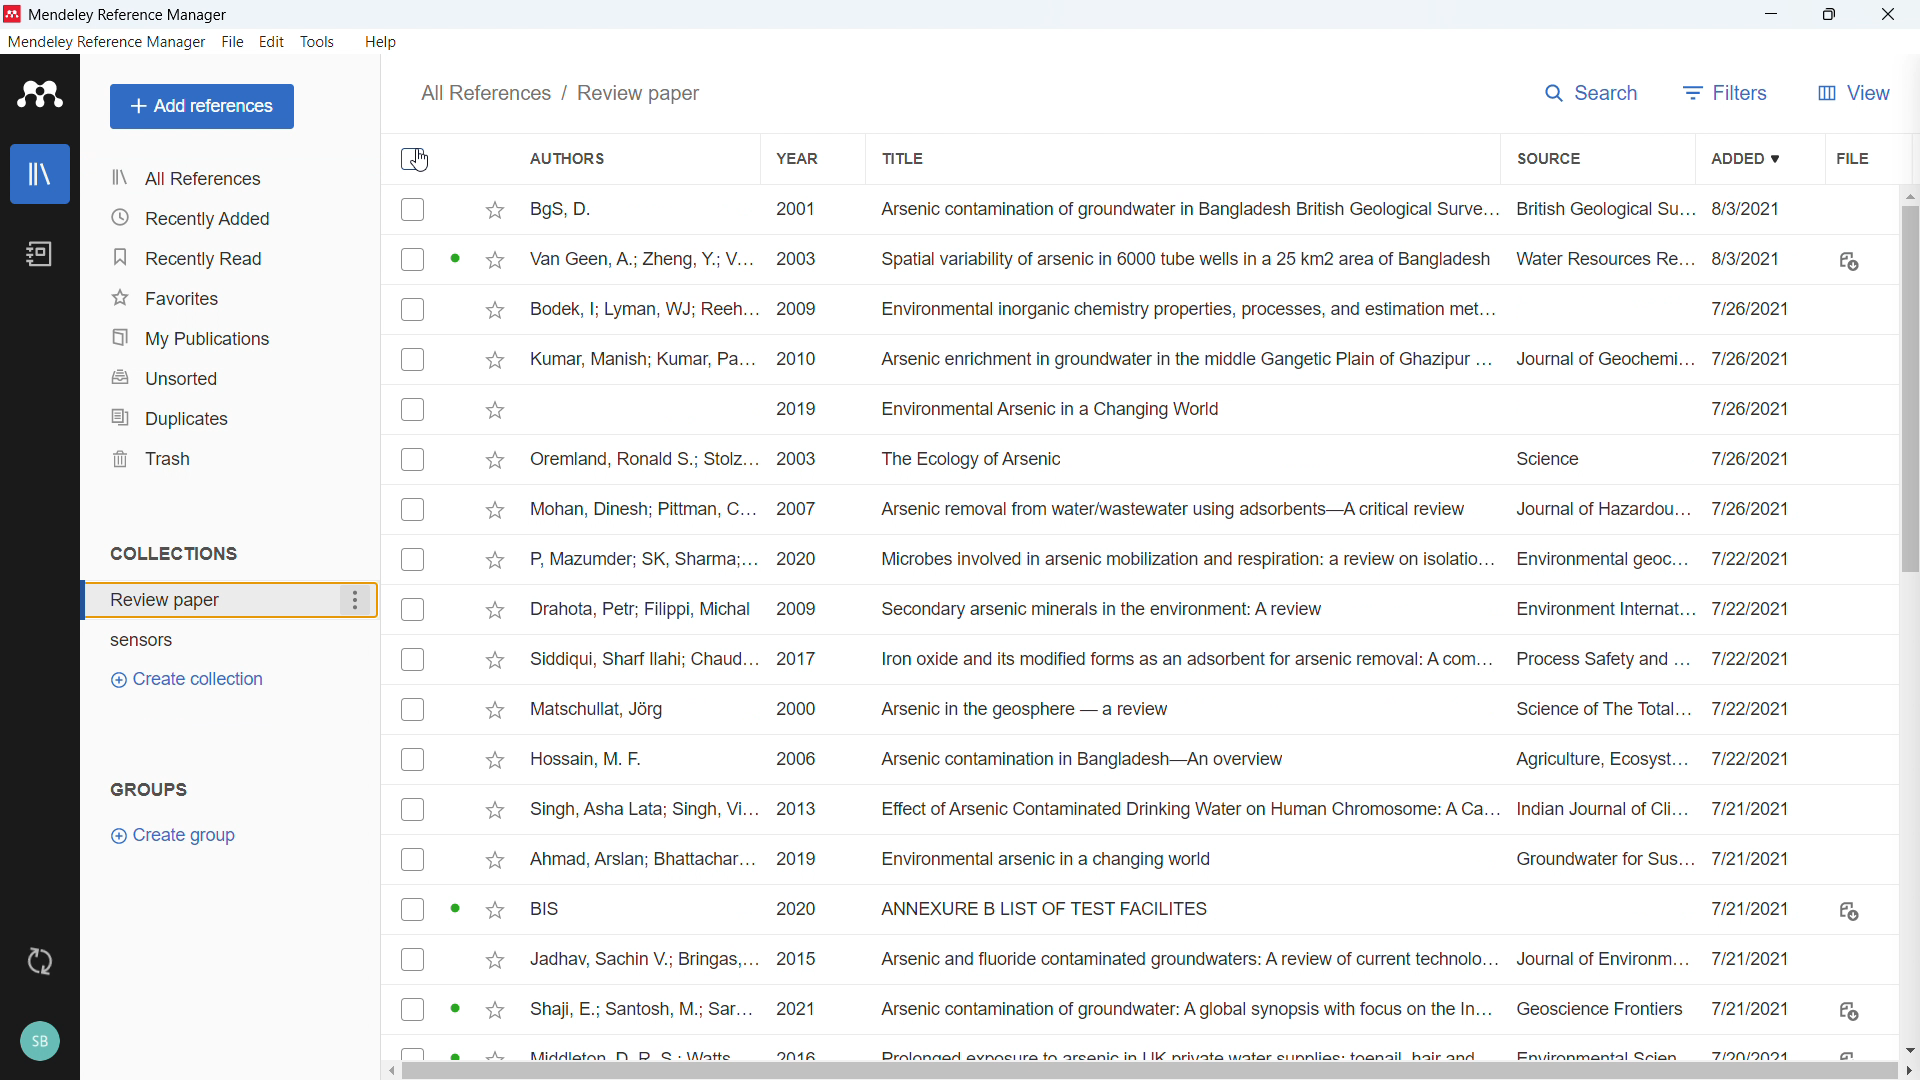 Image resolution: width=1920 pixels, height=1080 pixels. I want to click on Groups , so click(150, 791).